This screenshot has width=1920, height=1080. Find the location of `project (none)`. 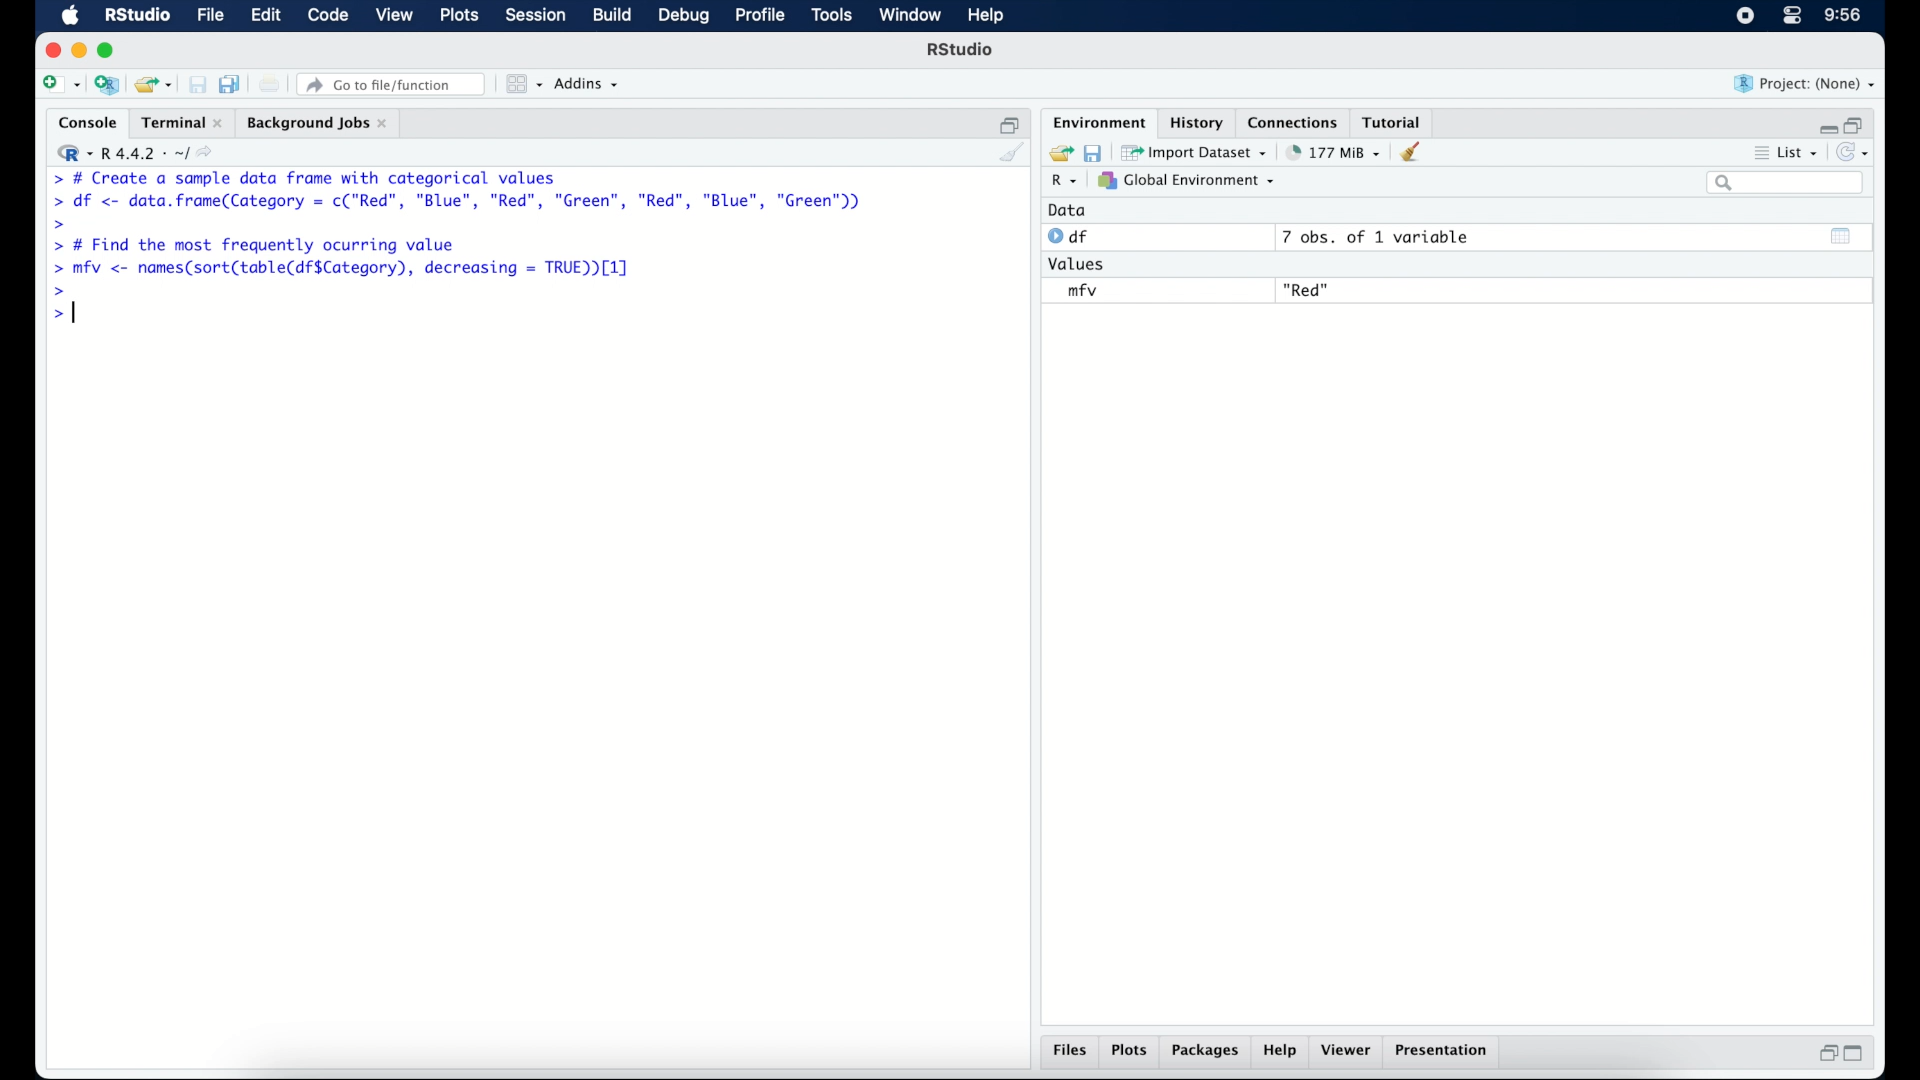

project (none) is located at coordinates (1805, 83).